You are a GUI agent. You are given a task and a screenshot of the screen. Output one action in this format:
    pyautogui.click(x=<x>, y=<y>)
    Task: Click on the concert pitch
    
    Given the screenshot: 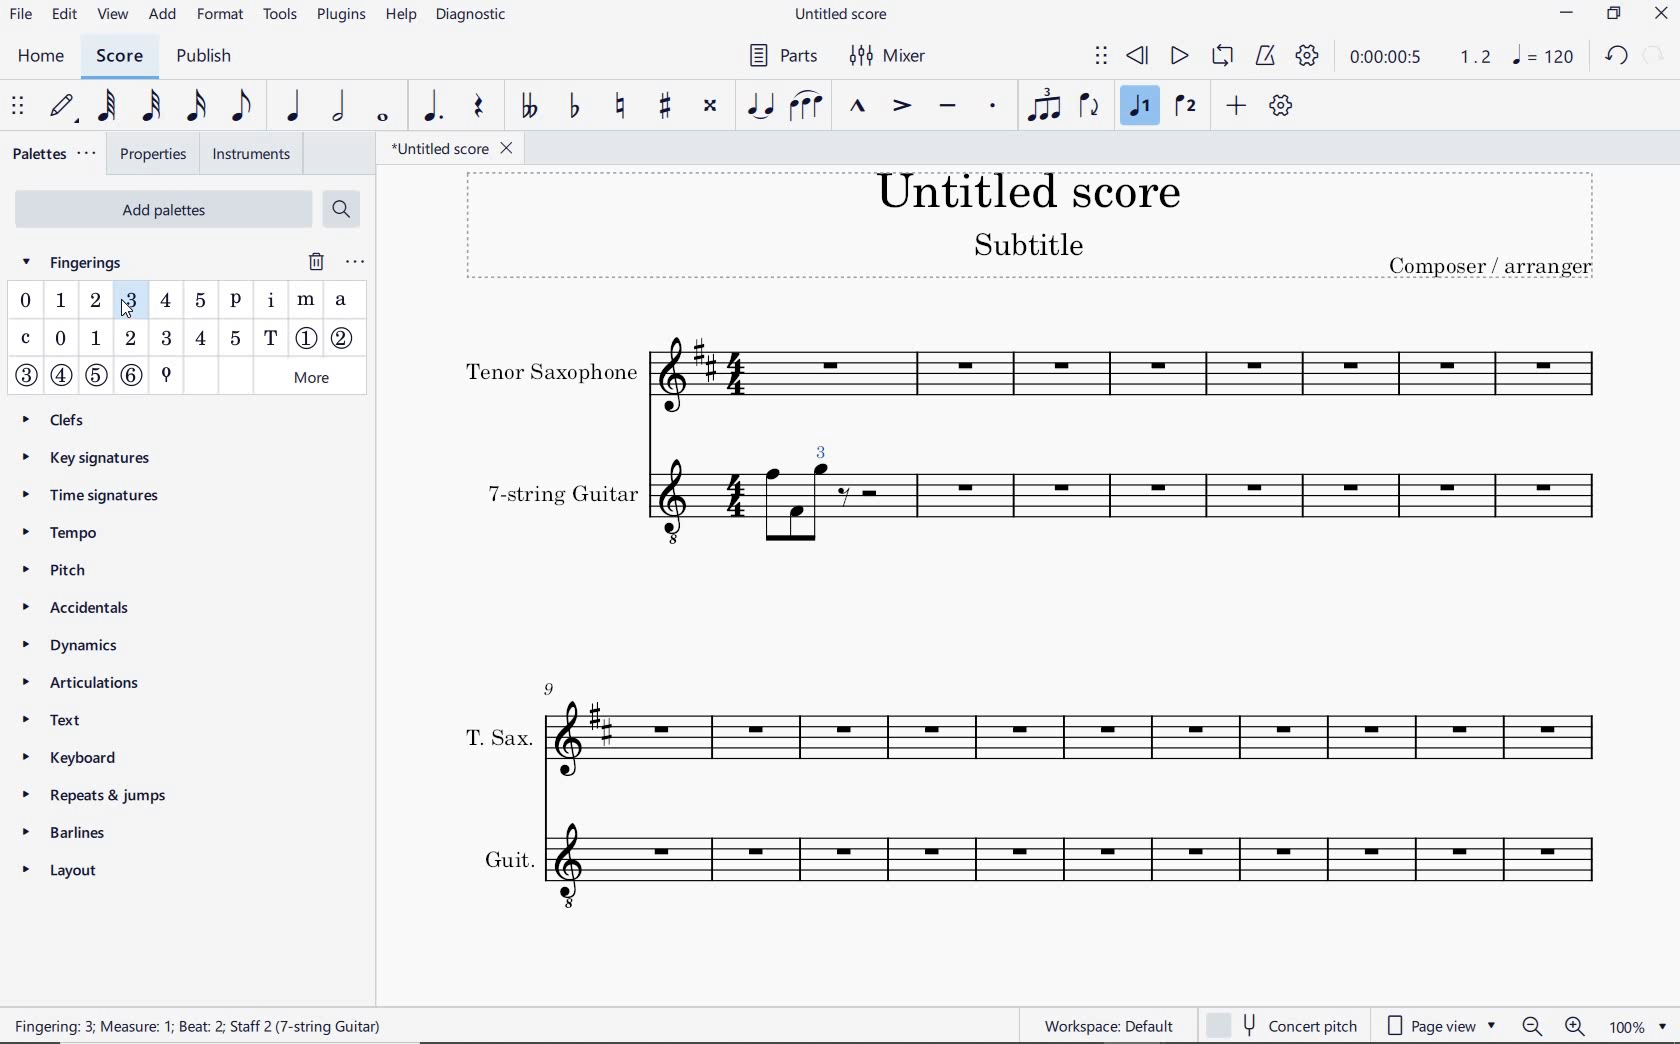 What is the action you would take?
    pyautogui.click(x=1282, y=1024)
    